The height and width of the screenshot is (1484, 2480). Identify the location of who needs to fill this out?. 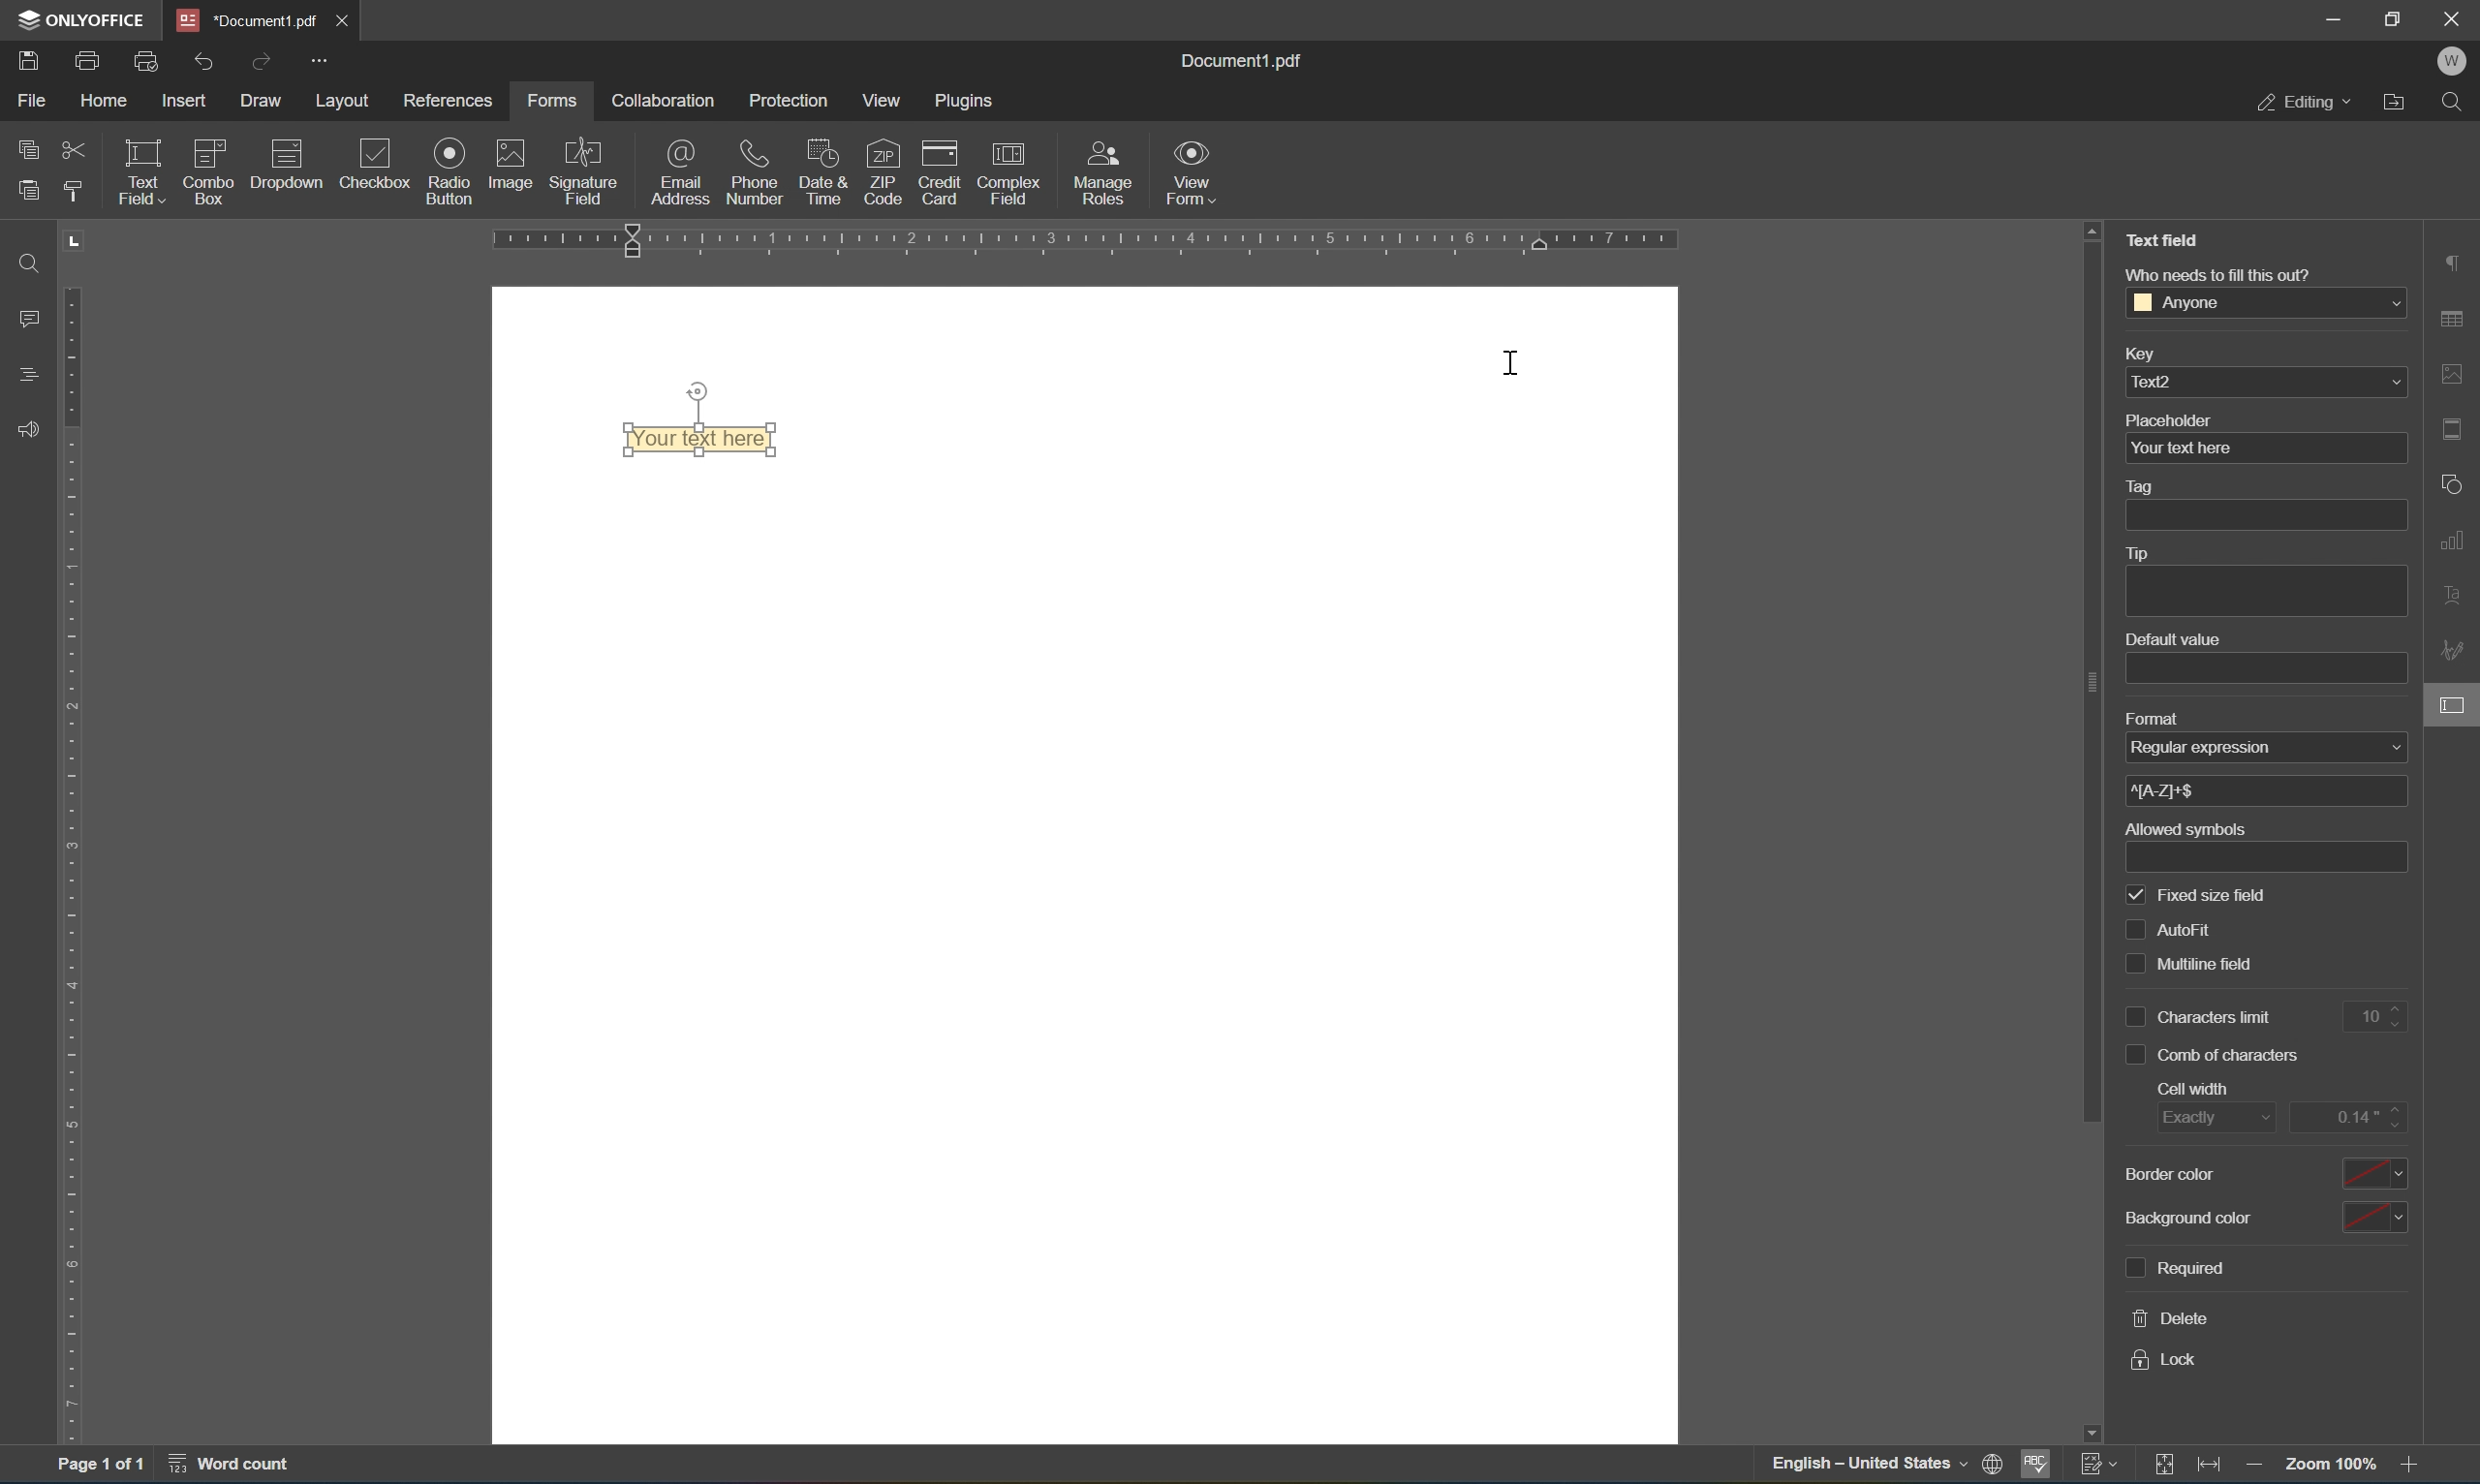
(2222, 274).